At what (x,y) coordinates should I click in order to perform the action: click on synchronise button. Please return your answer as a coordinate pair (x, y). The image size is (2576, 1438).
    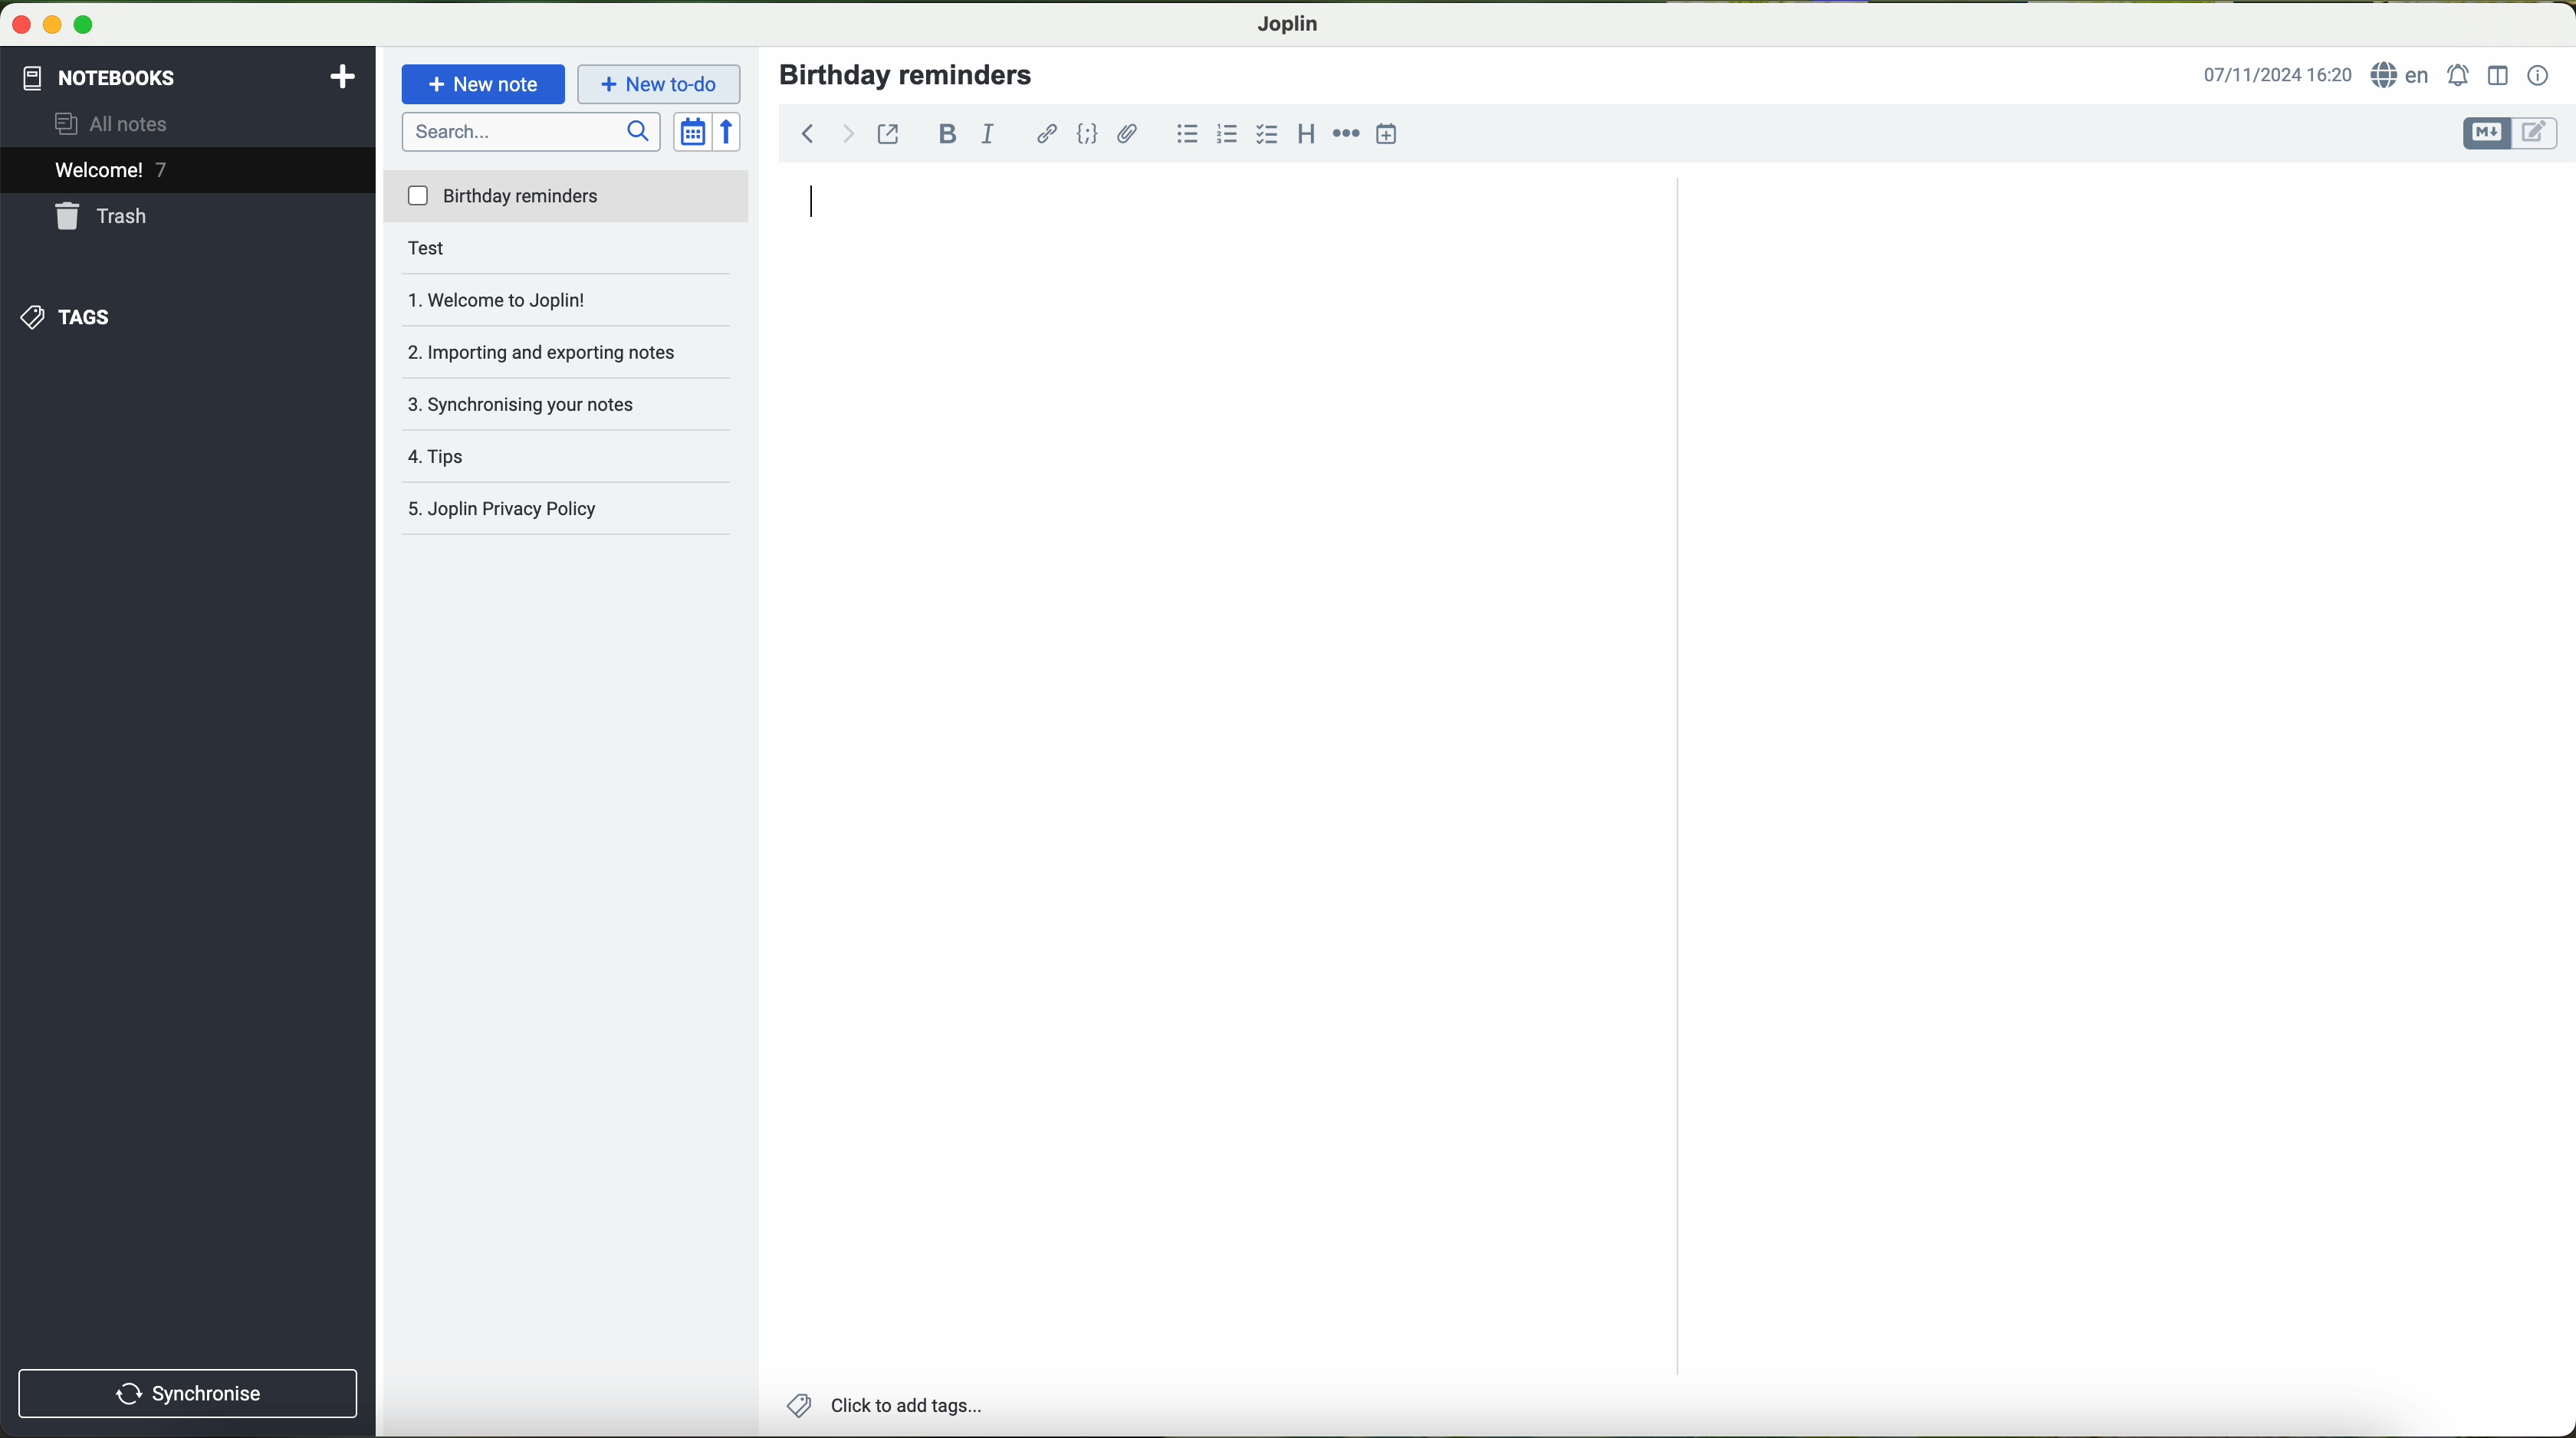
    Looking at the image, I should click on (185, 1391).